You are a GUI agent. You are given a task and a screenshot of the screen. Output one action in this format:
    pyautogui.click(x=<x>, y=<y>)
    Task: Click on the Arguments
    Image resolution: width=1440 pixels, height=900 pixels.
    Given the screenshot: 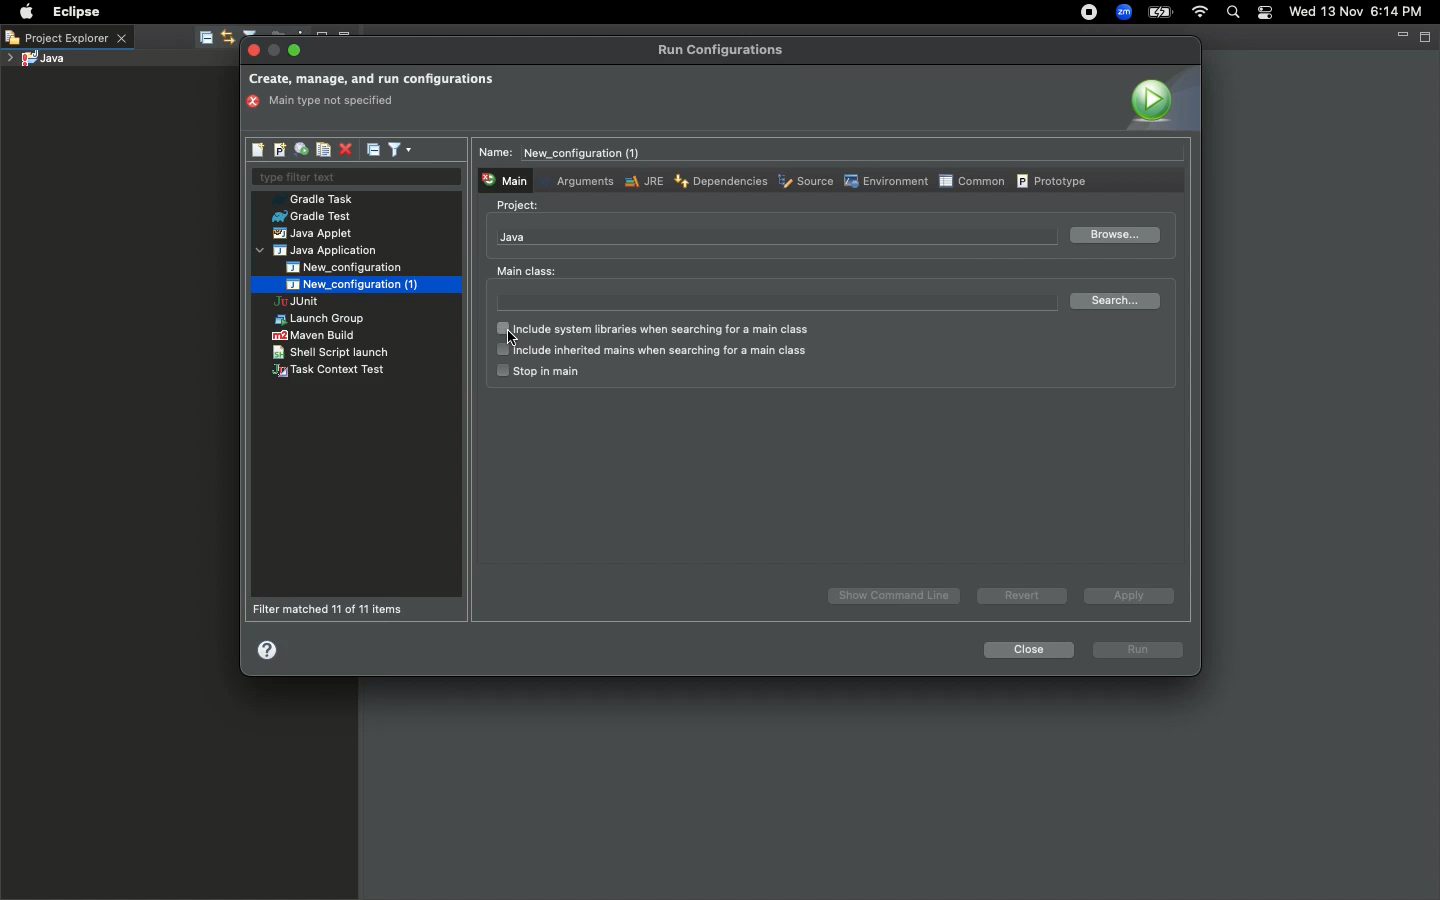 What is the action you would take?
    pyautogui.click(x=581, y=180)
    